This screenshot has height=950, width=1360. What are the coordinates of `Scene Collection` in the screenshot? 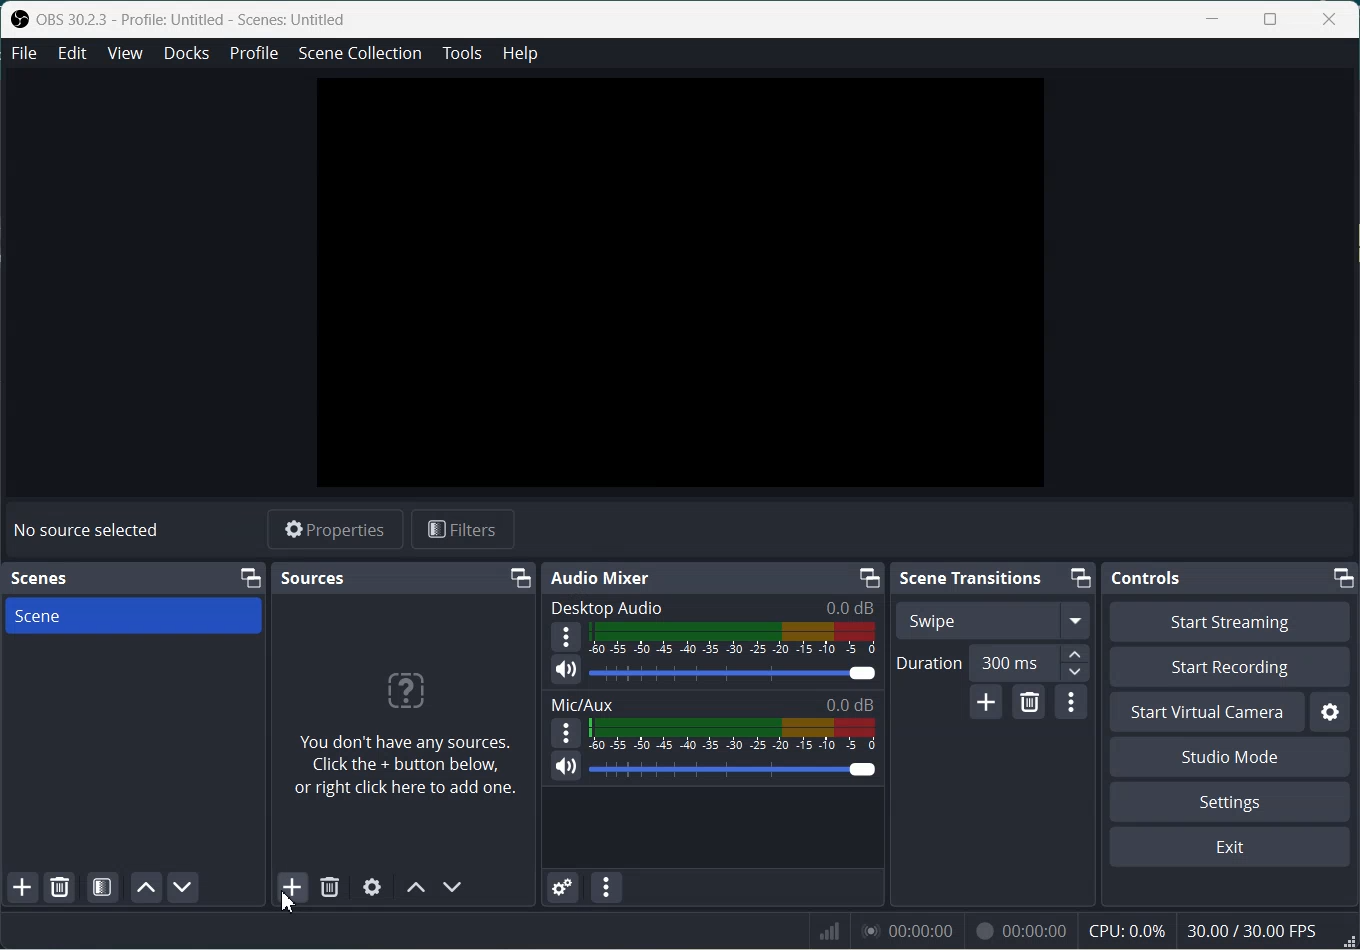 It's located at (361, 54).